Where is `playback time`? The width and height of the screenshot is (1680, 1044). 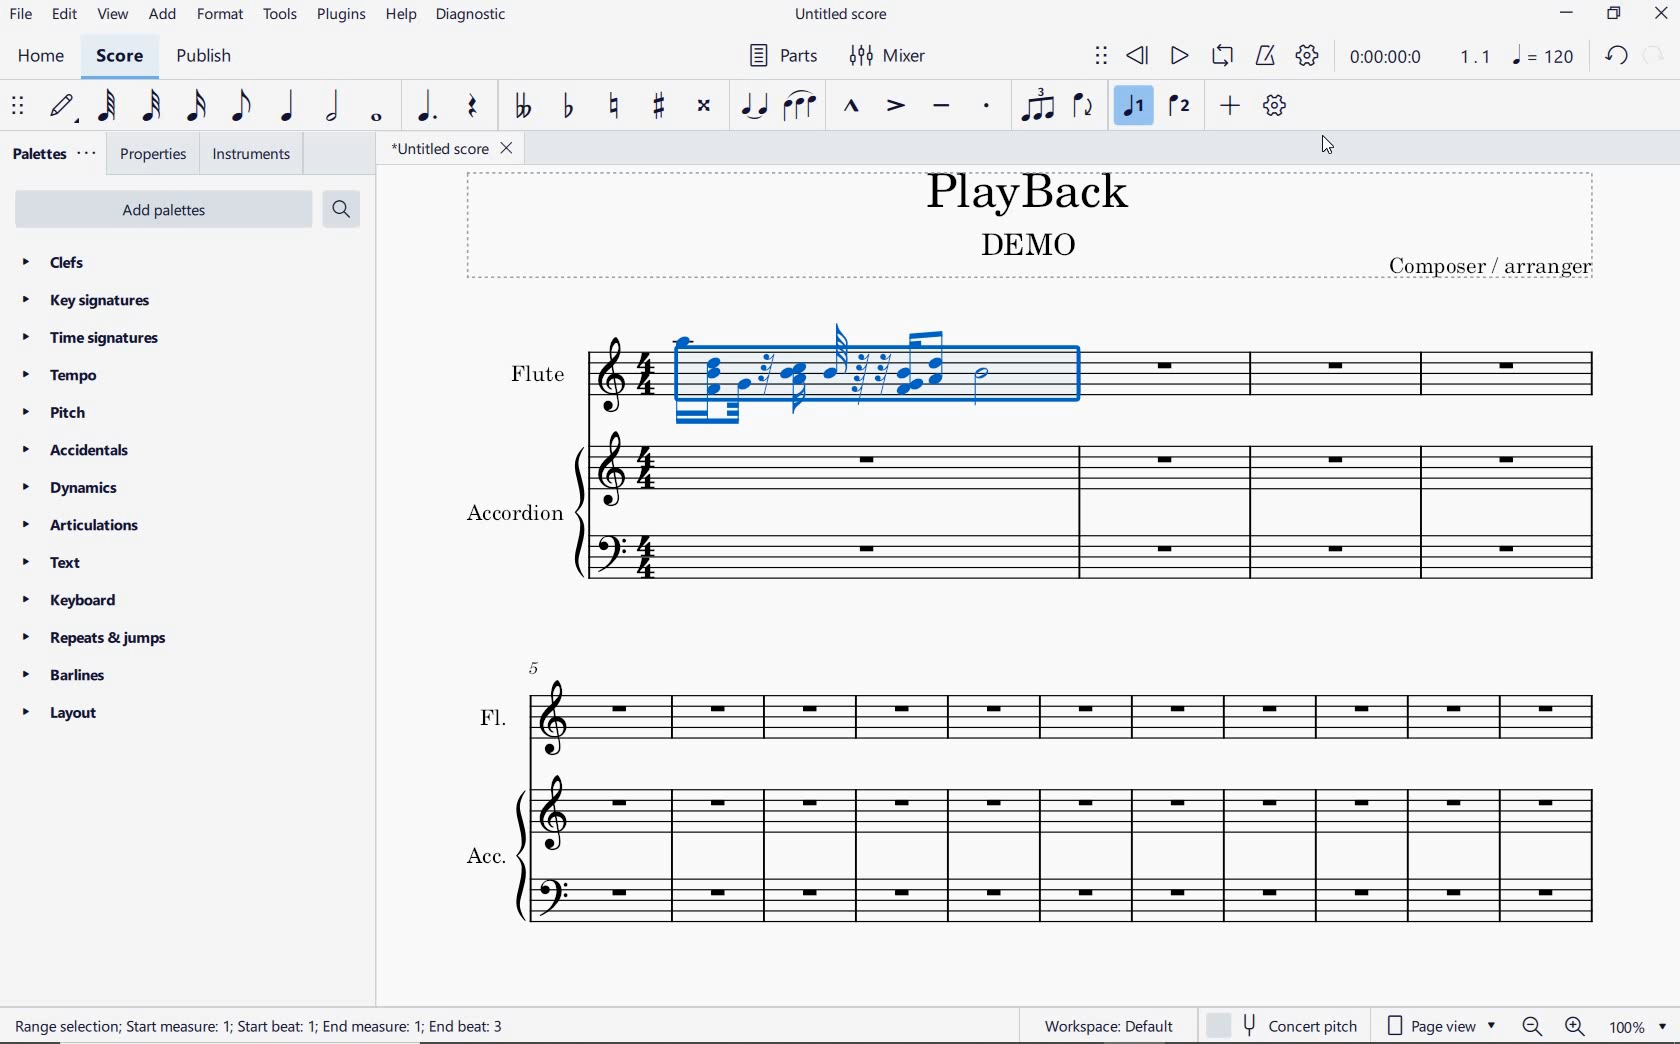
playback time is located at coordinates (1384, 57).